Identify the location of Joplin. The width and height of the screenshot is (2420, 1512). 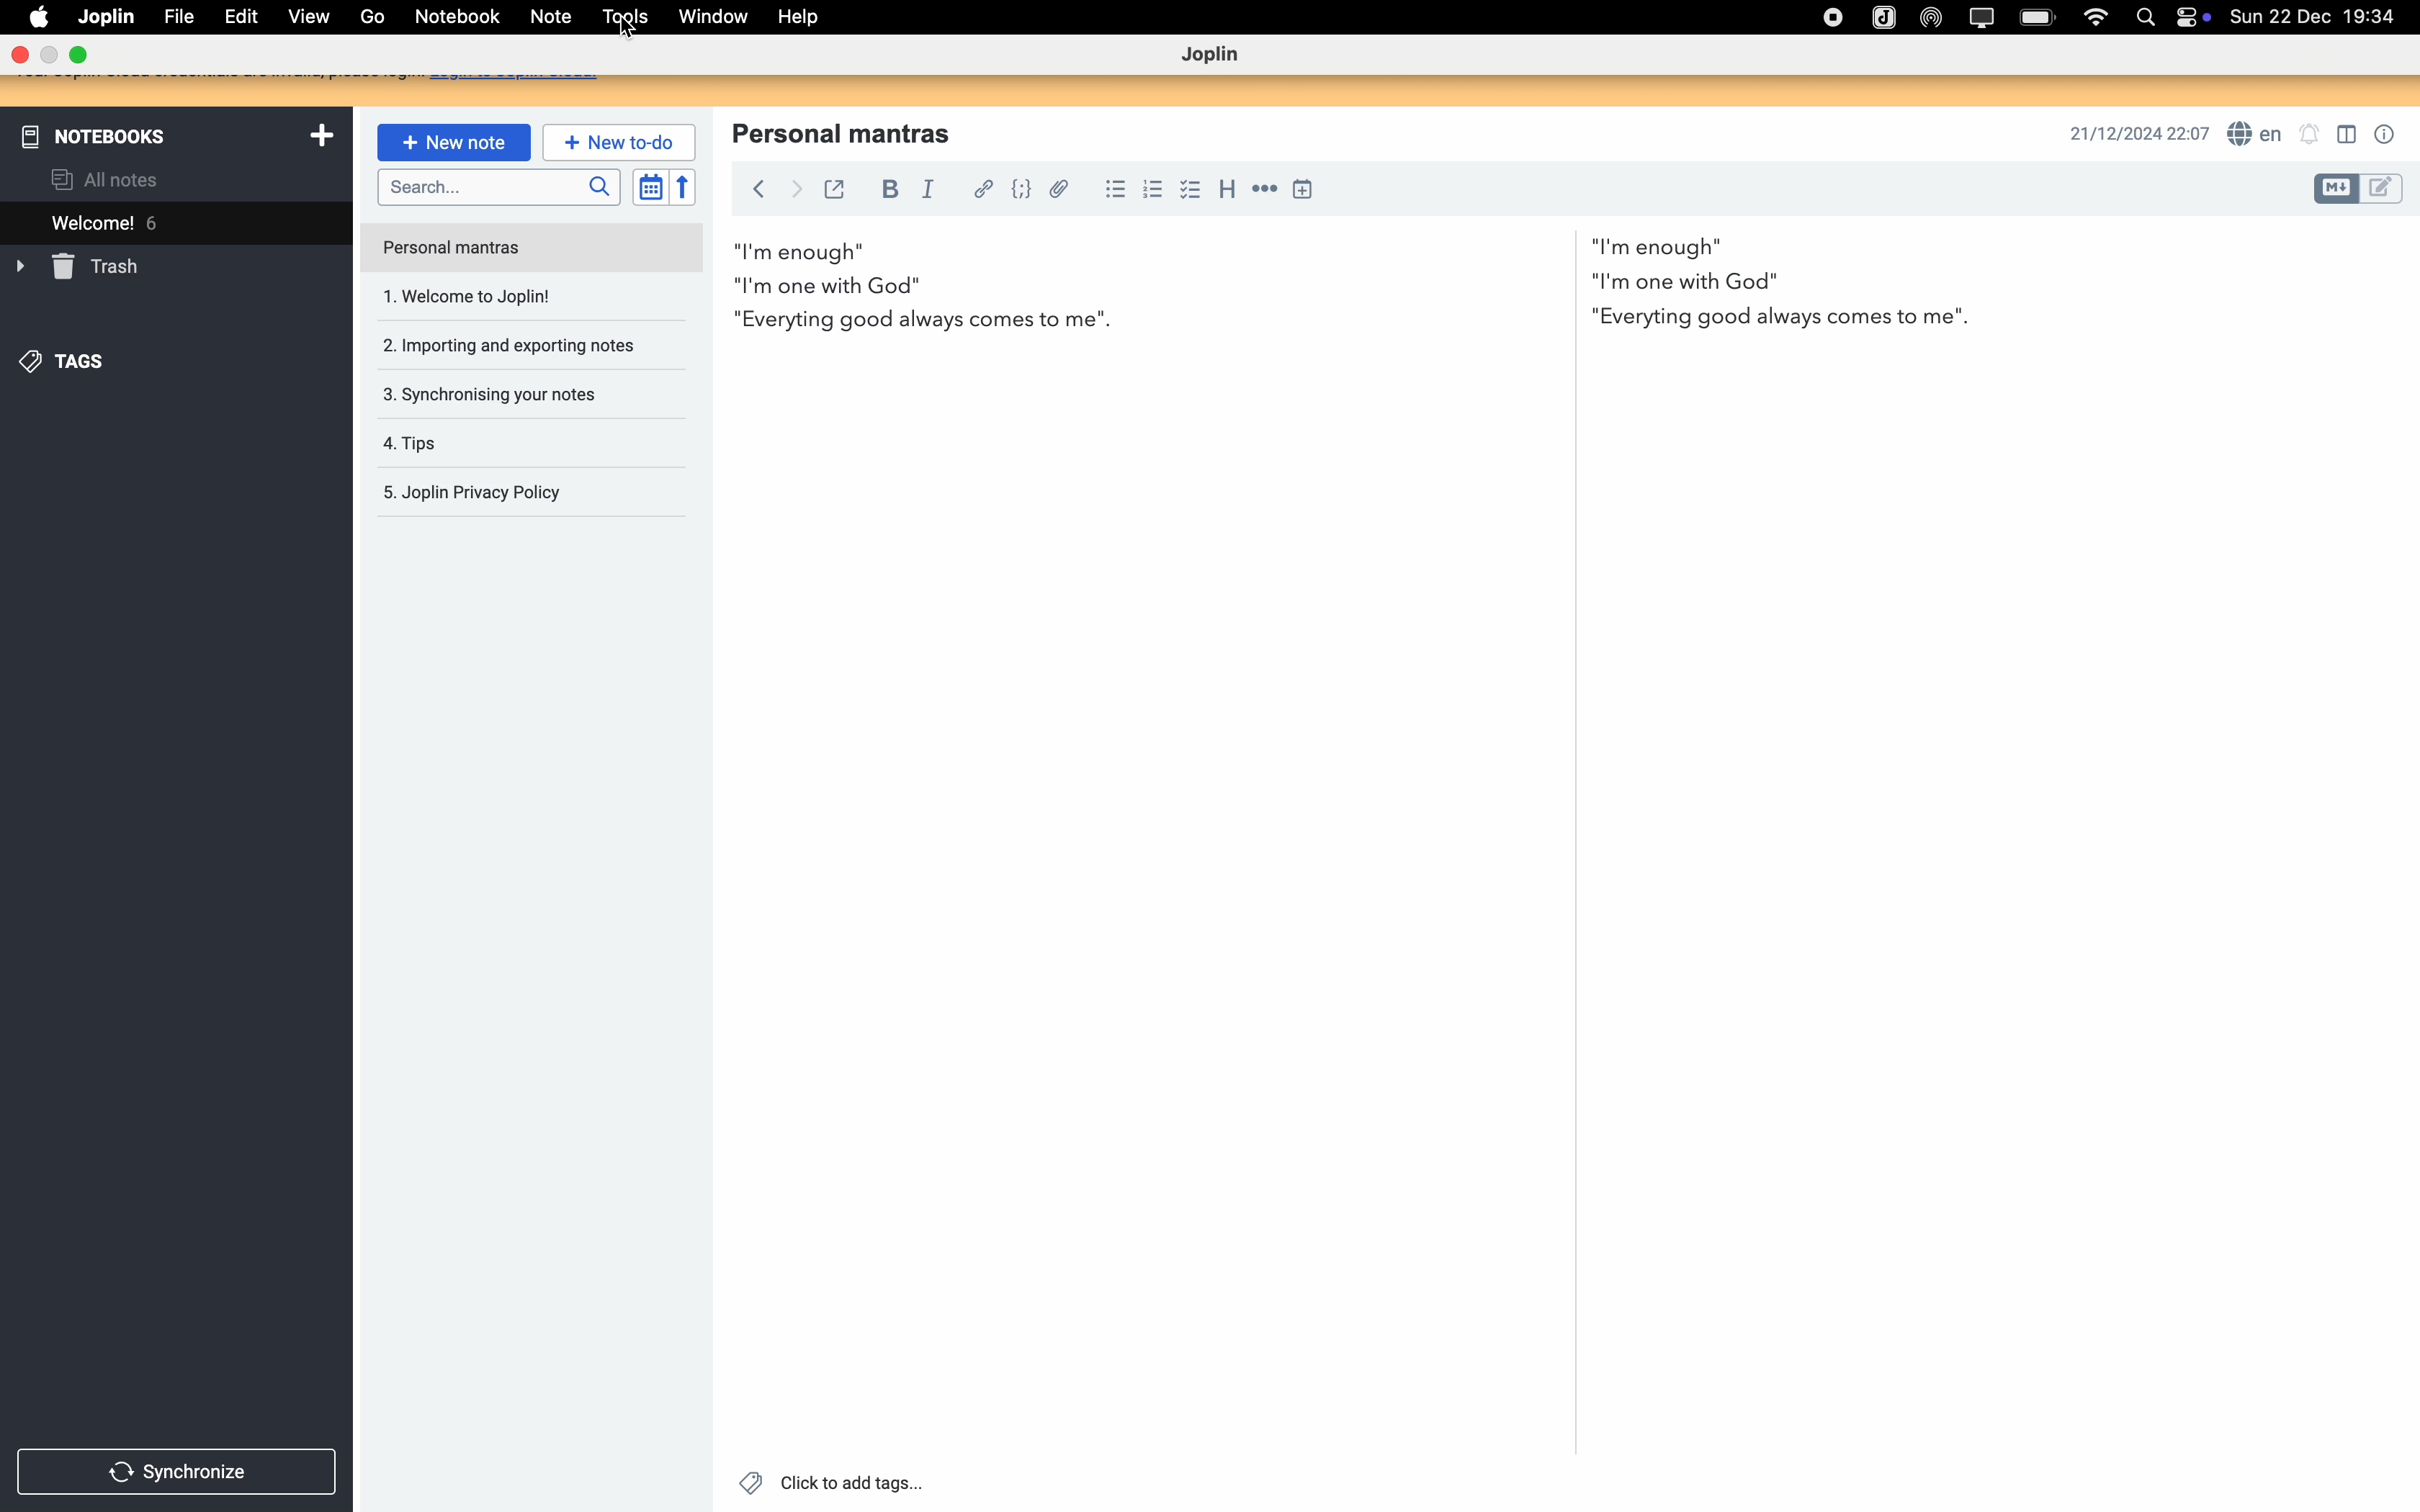
(107, 15).